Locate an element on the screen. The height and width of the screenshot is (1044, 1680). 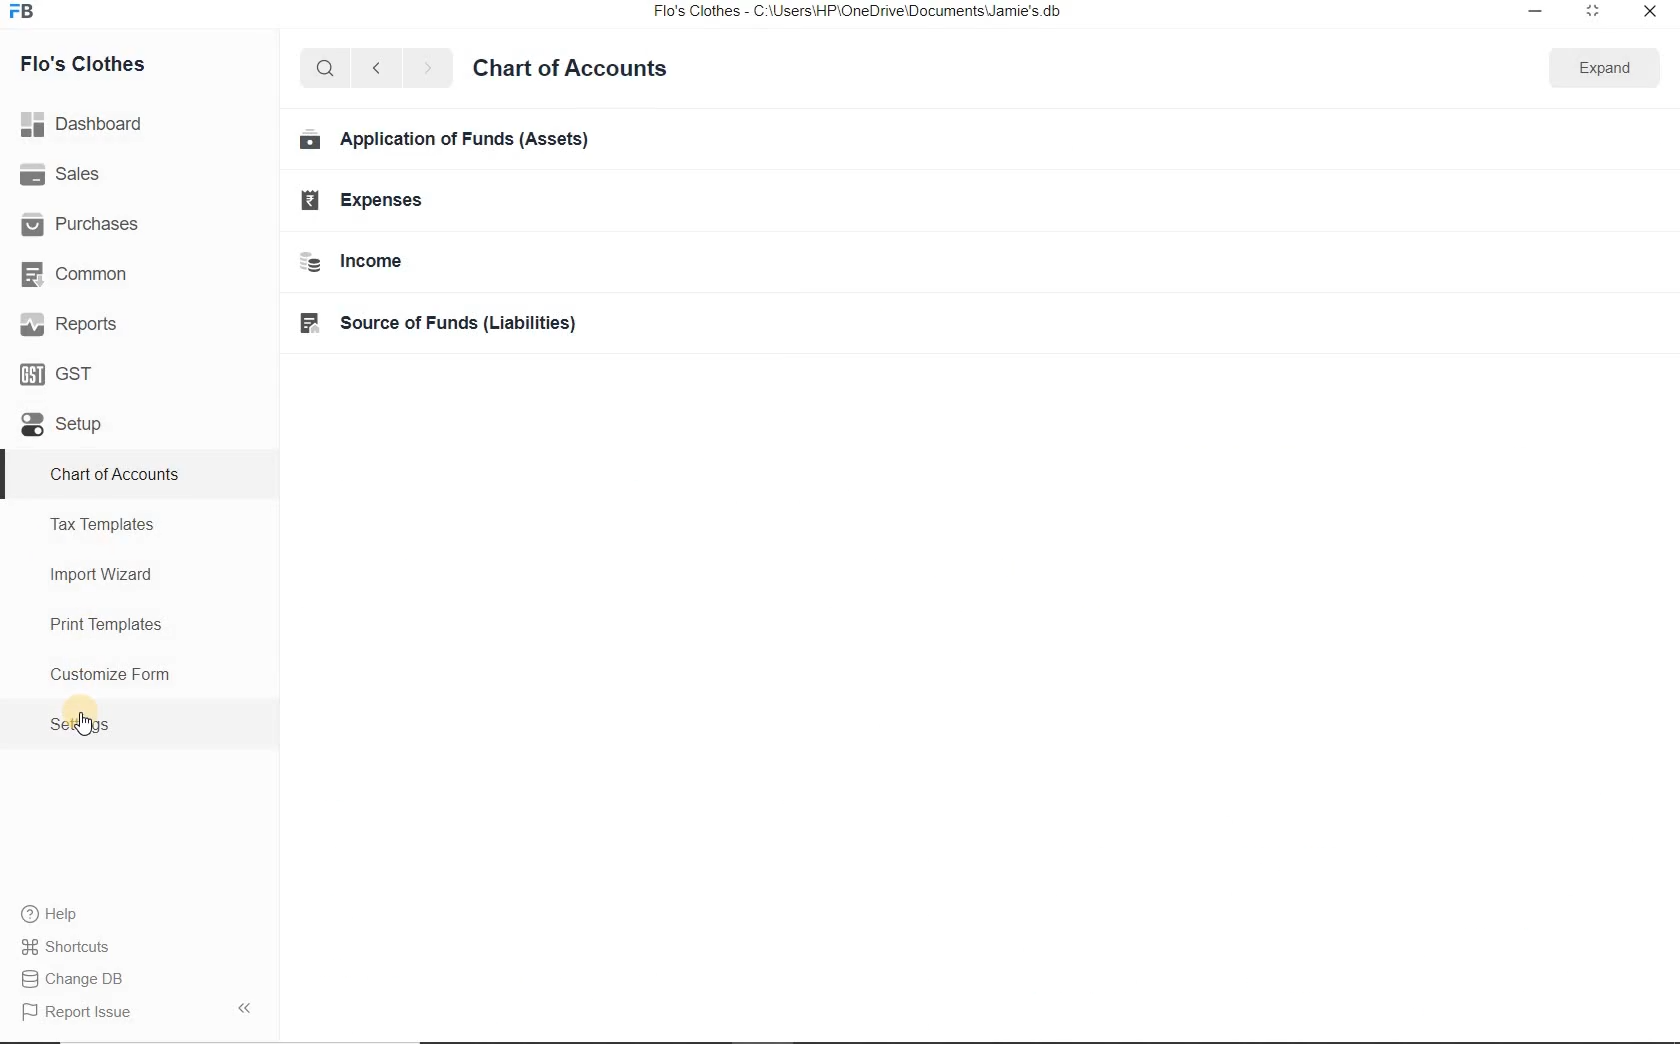
Minimize is located at coordinates (1536, 11).